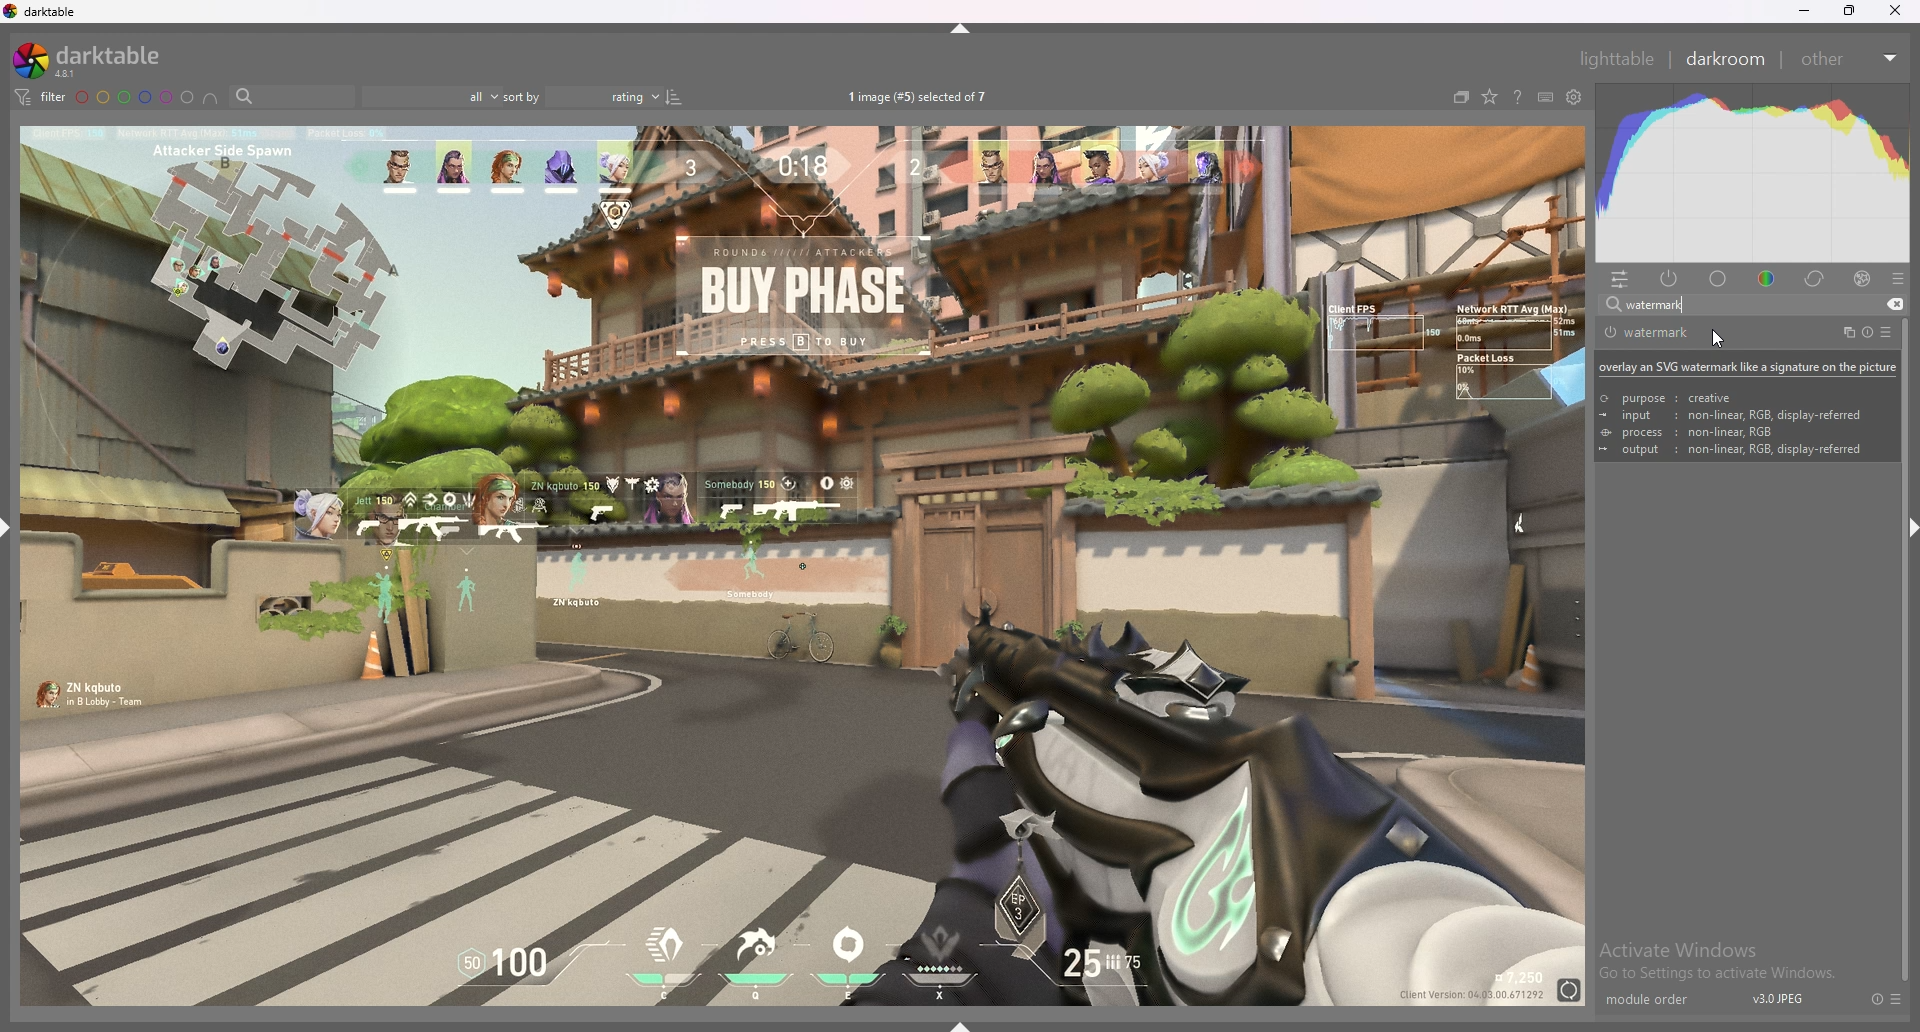 The width and height of the screenshot is (1920, 1032). Describe the element at coordinates (1727, 306) in the screenshot. I see `search module` at that location.